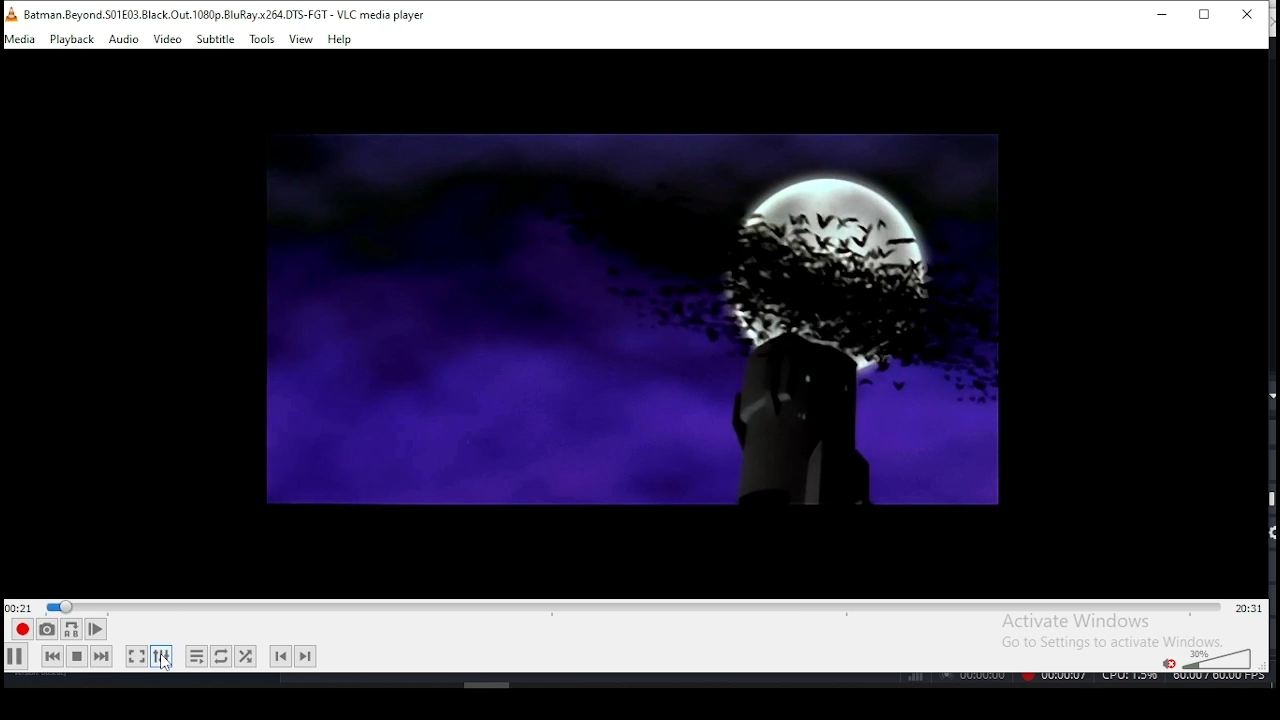 The image size is (1280, 720). Describe the element at coordinates (21, 39) in the screenshot. I see `media` at that location.